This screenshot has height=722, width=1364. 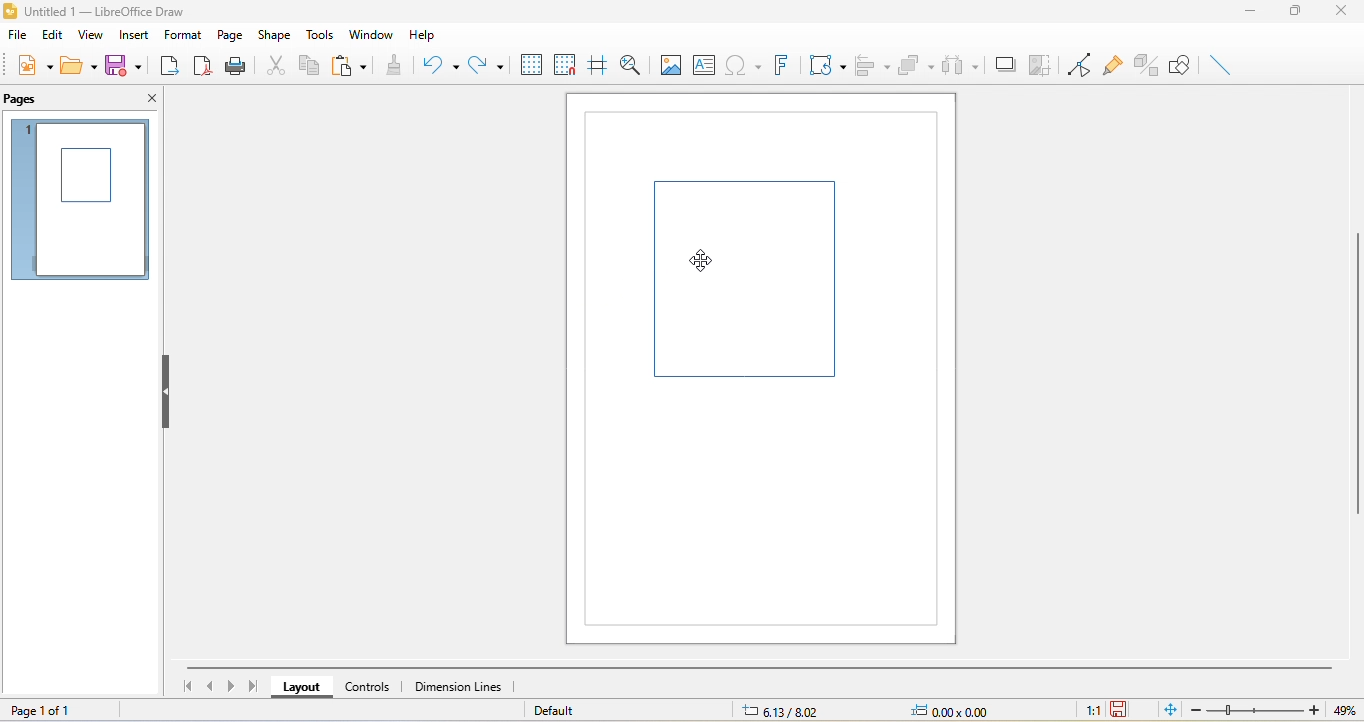 I want to click on align object, so click(x=869, y=66).